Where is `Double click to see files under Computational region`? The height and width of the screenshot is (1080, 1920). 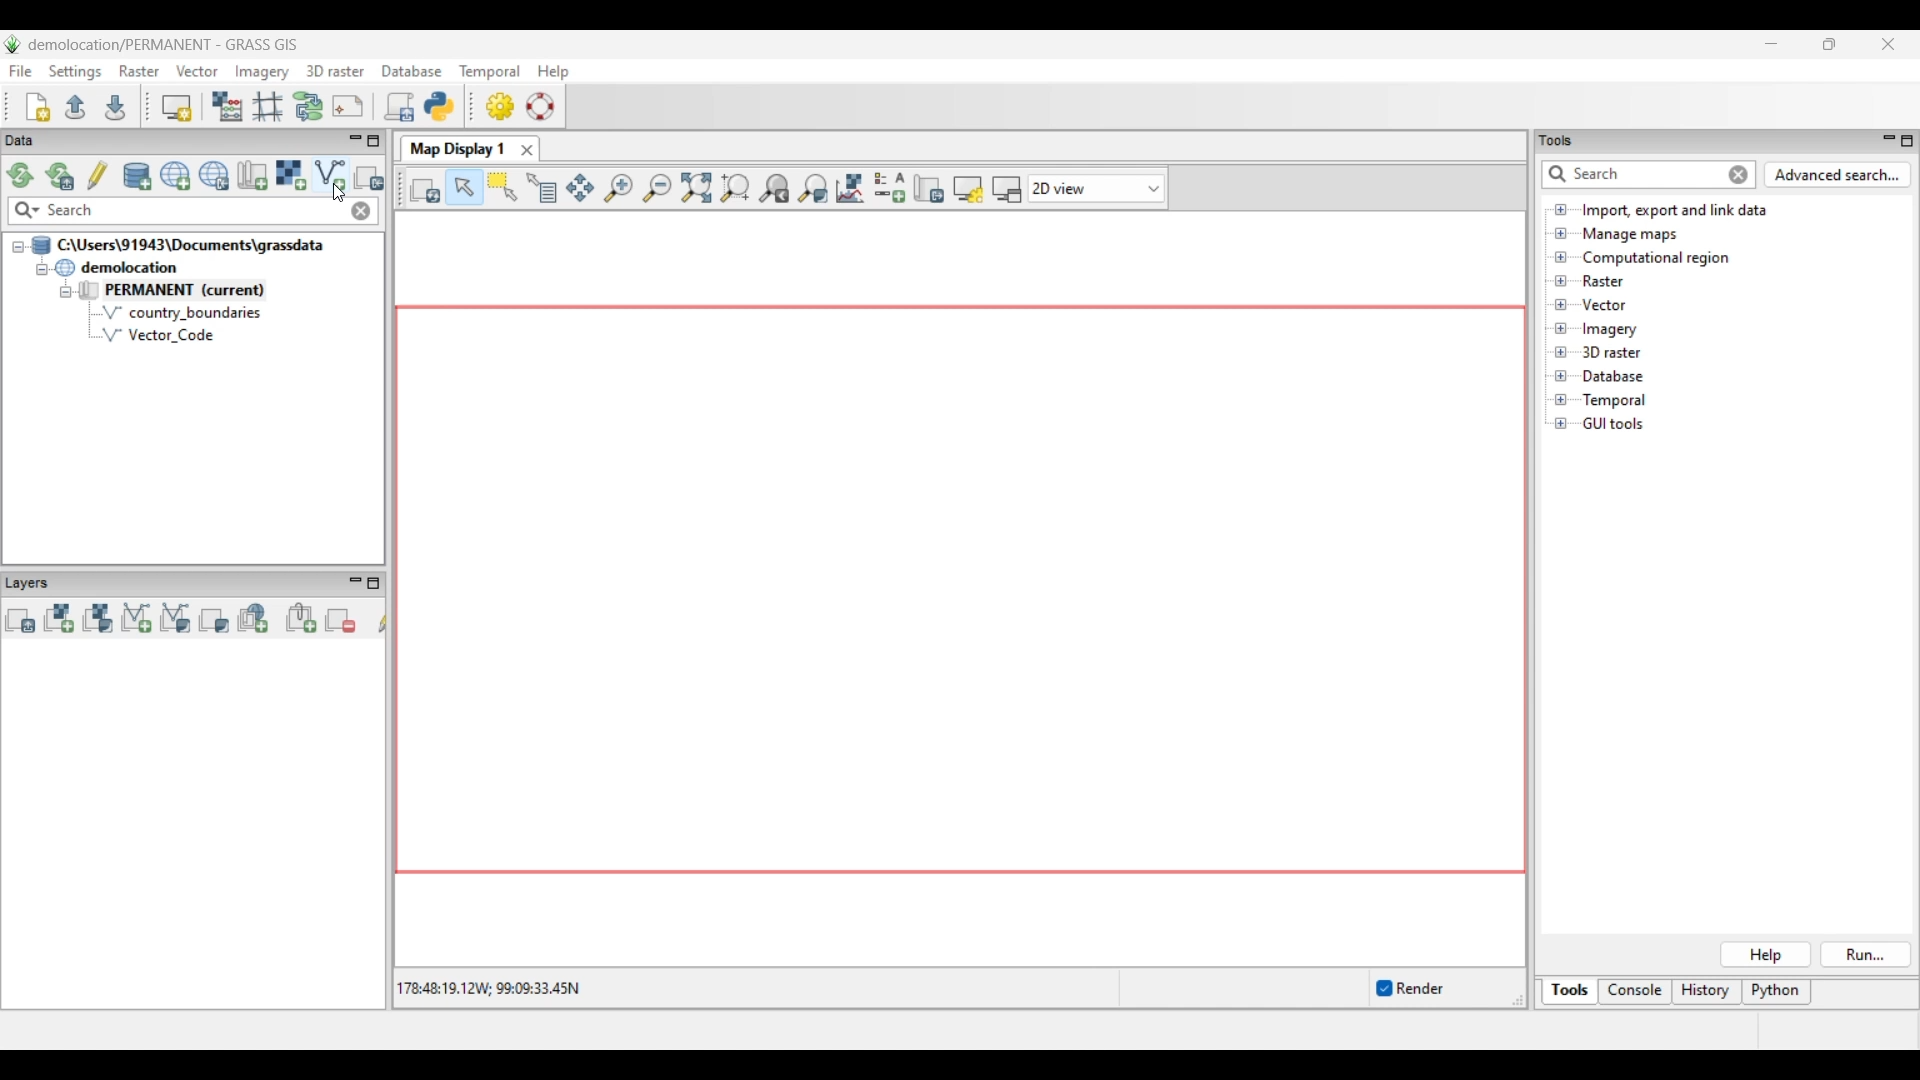 Double click to see files under Computational region is located at coordinates (1656, 258).